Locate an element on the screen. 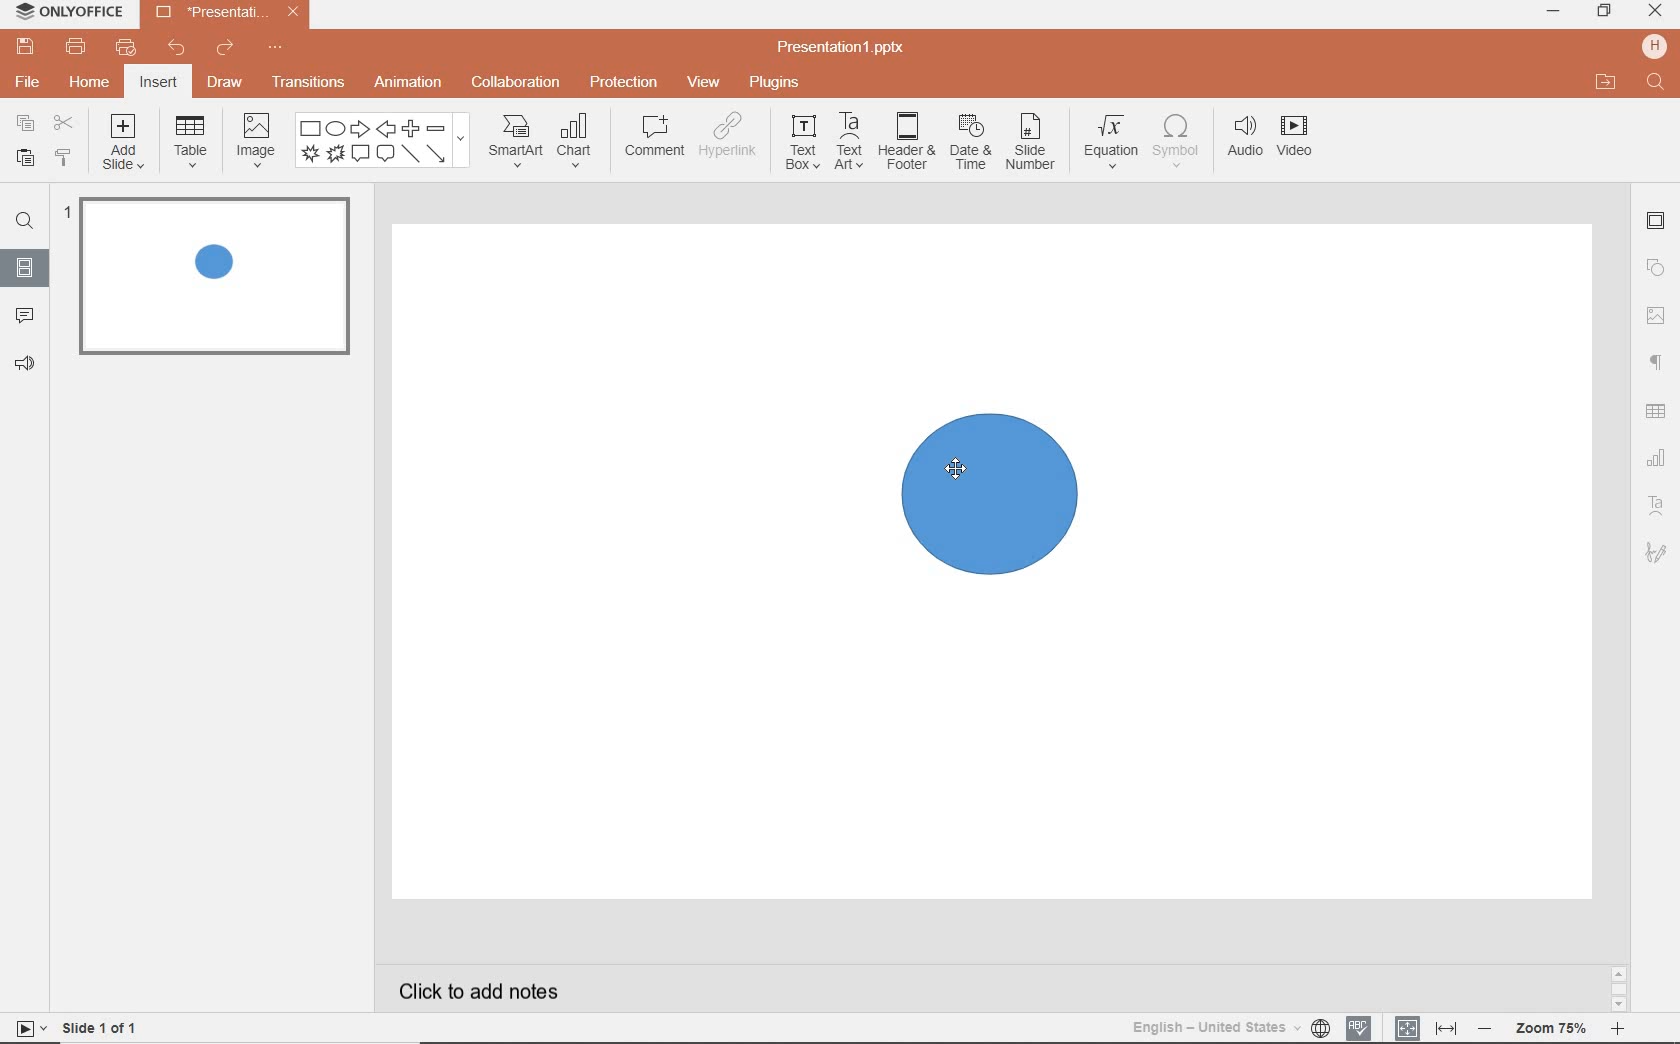 The height and width of the screenshot is (1044, 1680). quick print is located at coordinates (130, 46).